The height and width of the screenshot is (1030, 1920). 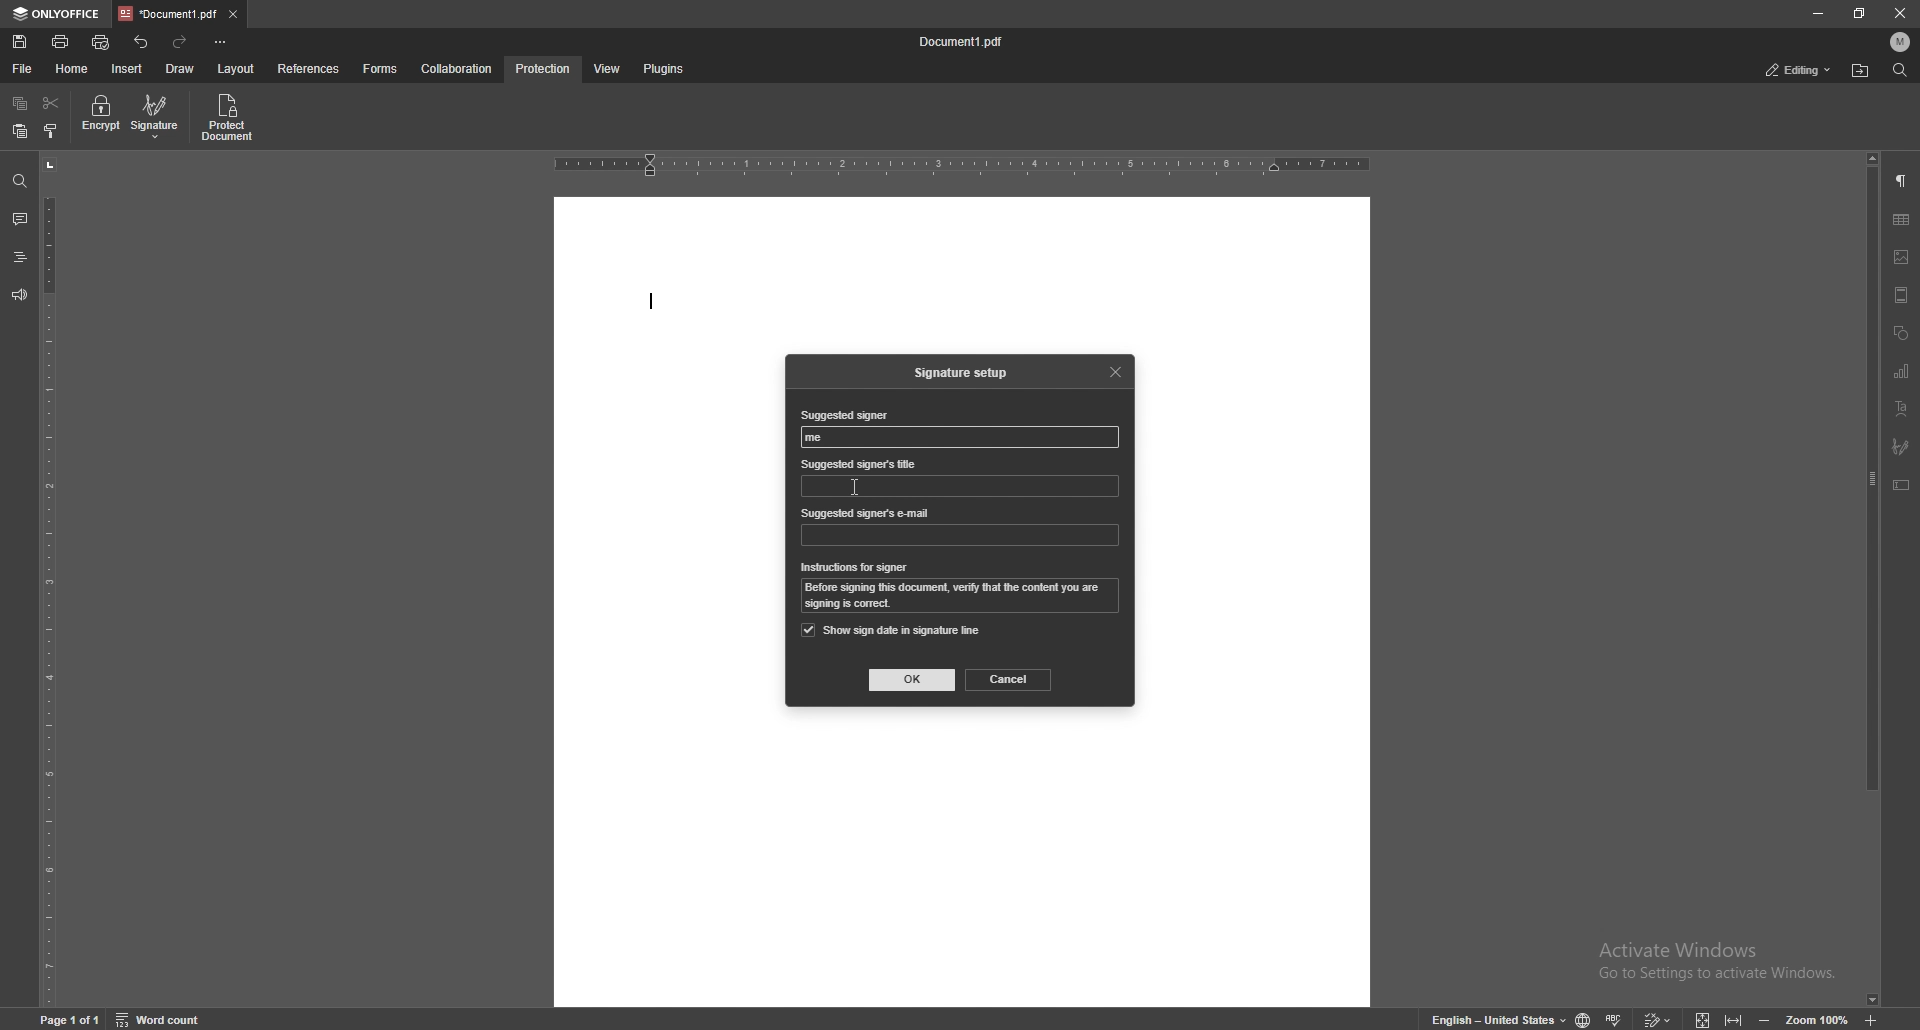 I want to click on copy style, so click(x=52, y=131).